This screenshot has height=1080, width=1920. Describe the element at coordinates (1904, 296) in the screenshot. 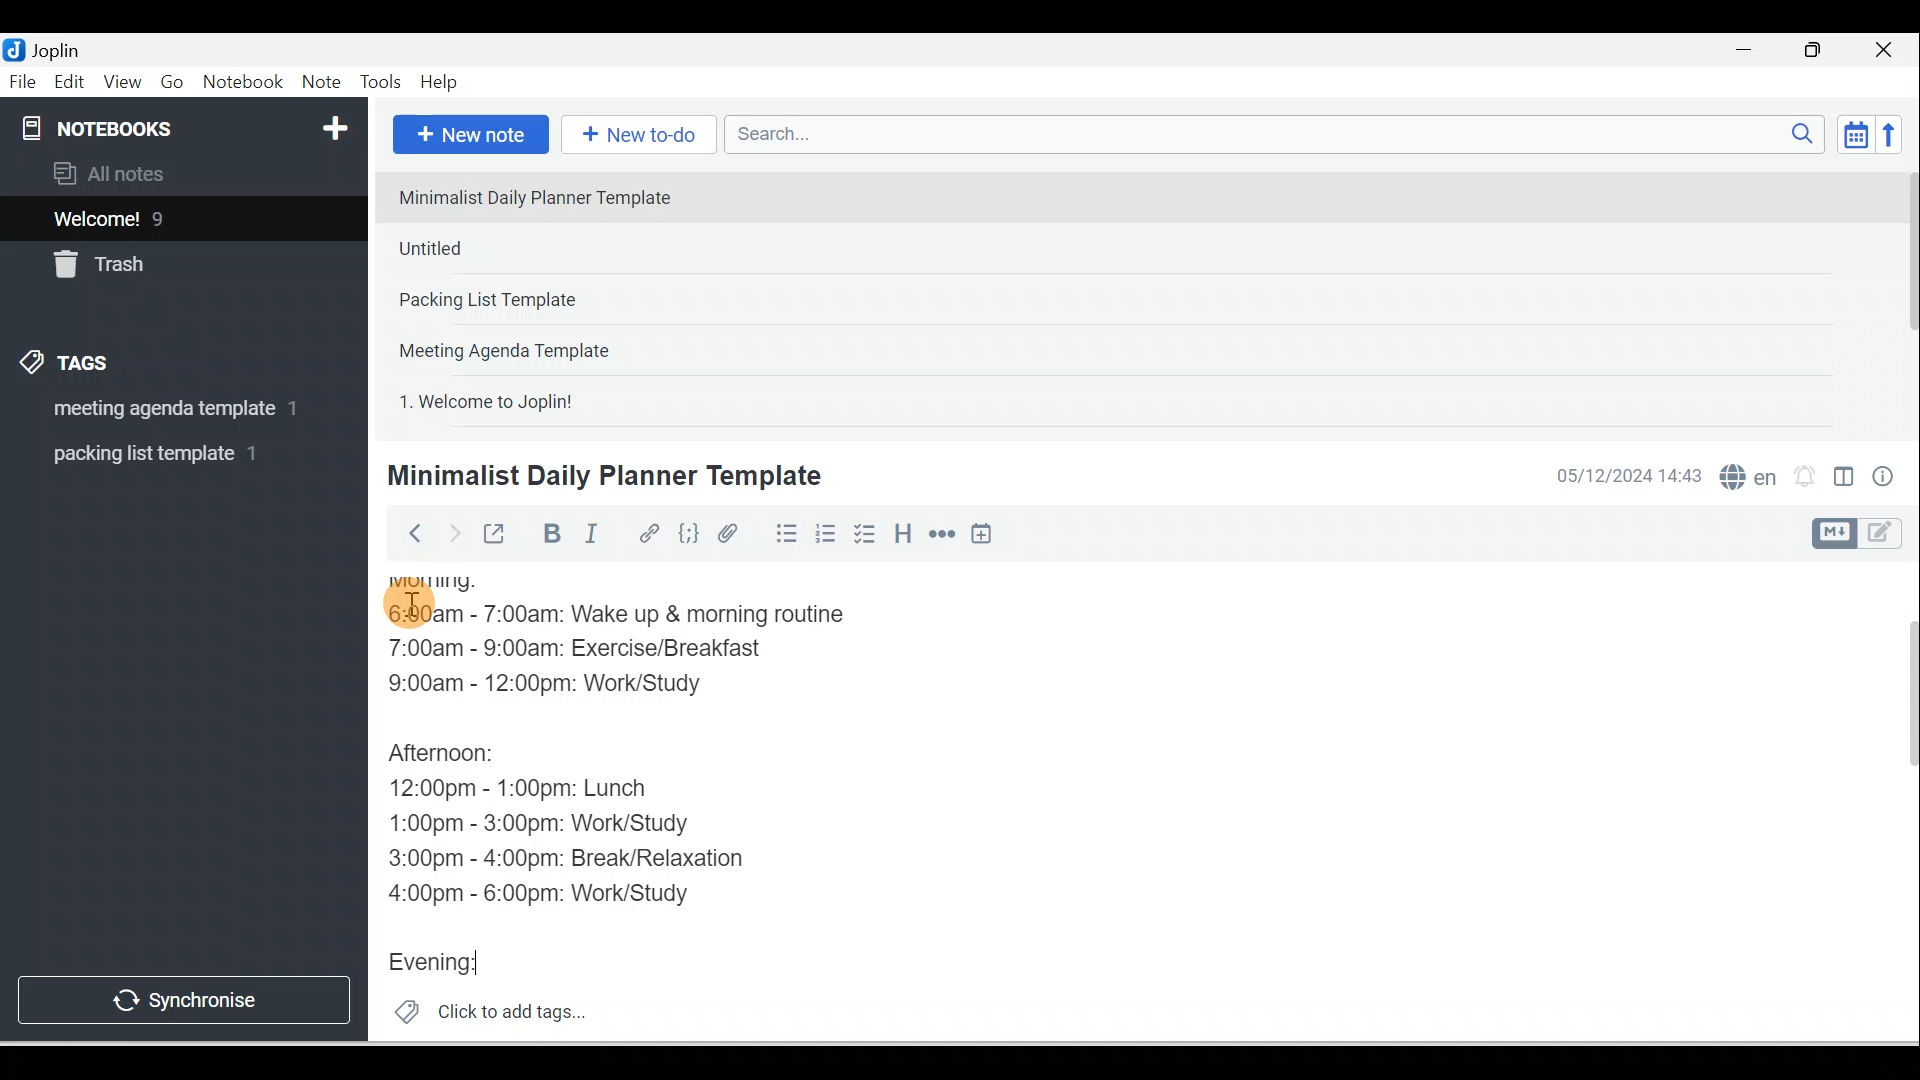

I see `Scroll bar` at that location.